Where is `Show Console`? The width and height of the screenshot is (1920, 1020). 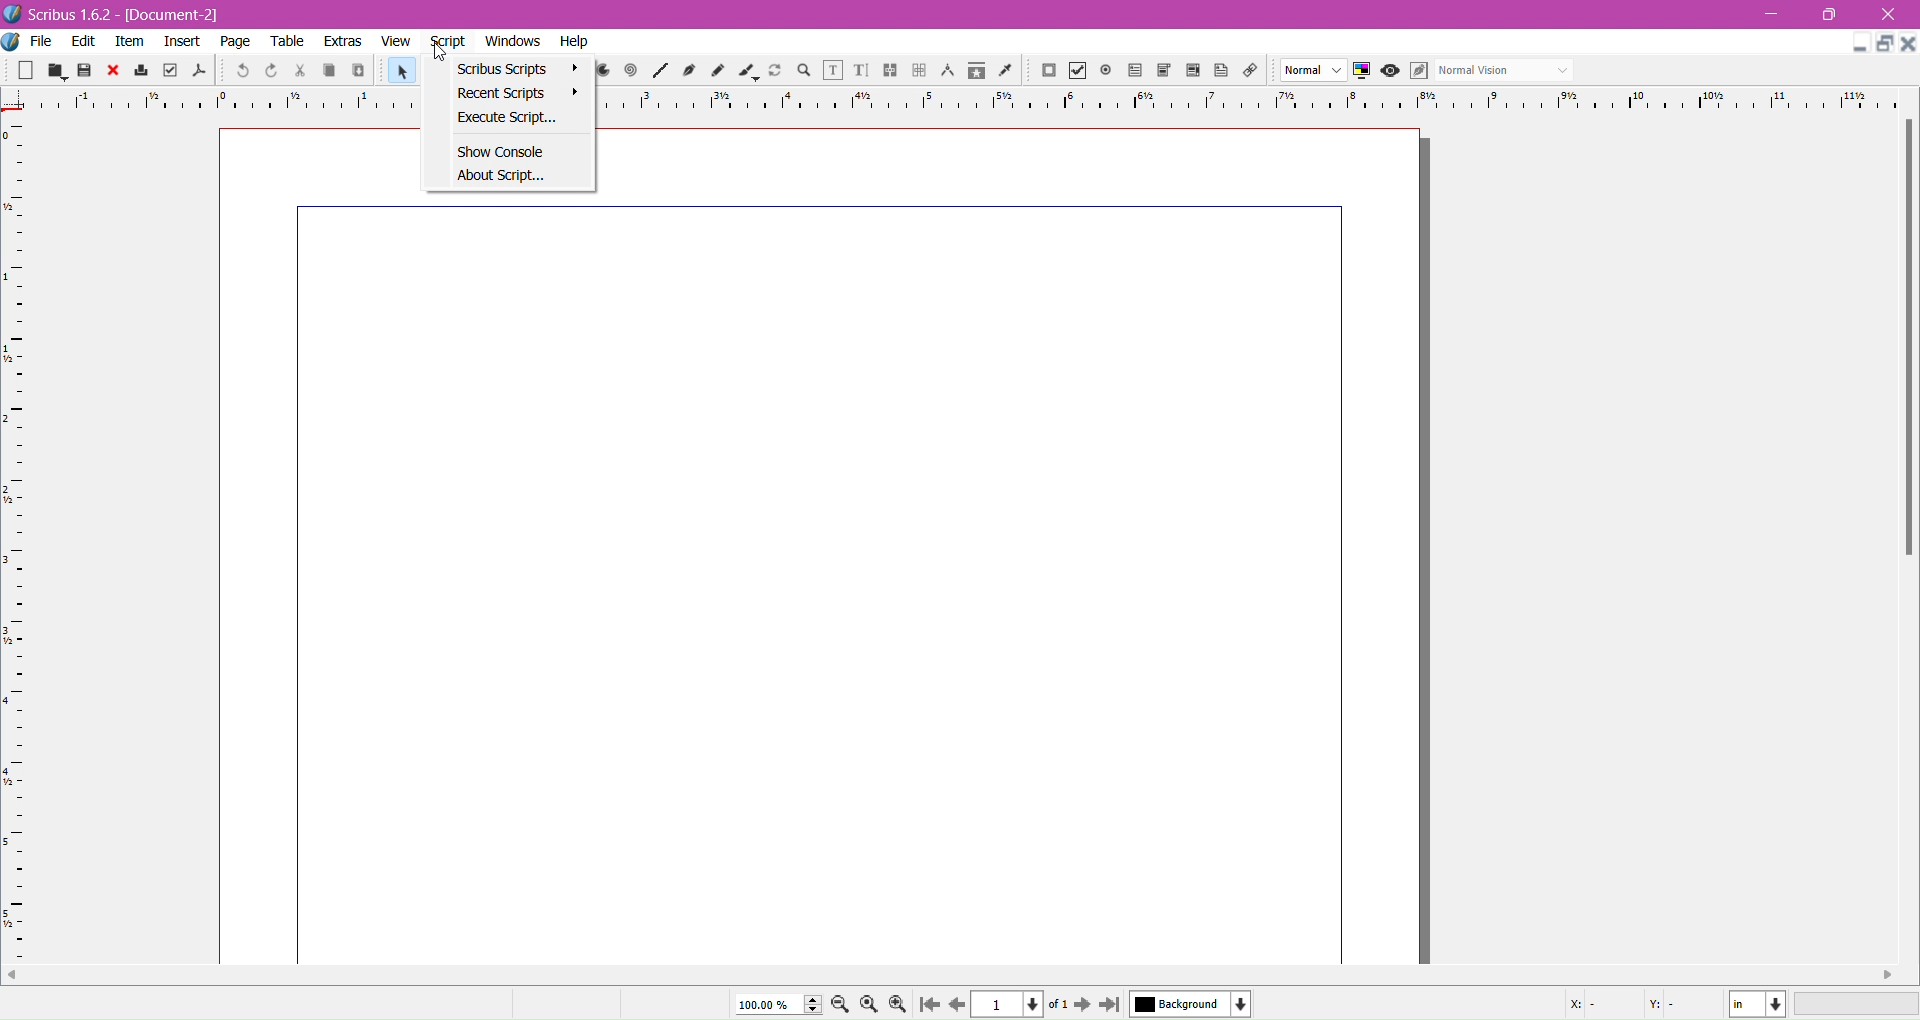
Show Console is located at coordinates (506, 151).